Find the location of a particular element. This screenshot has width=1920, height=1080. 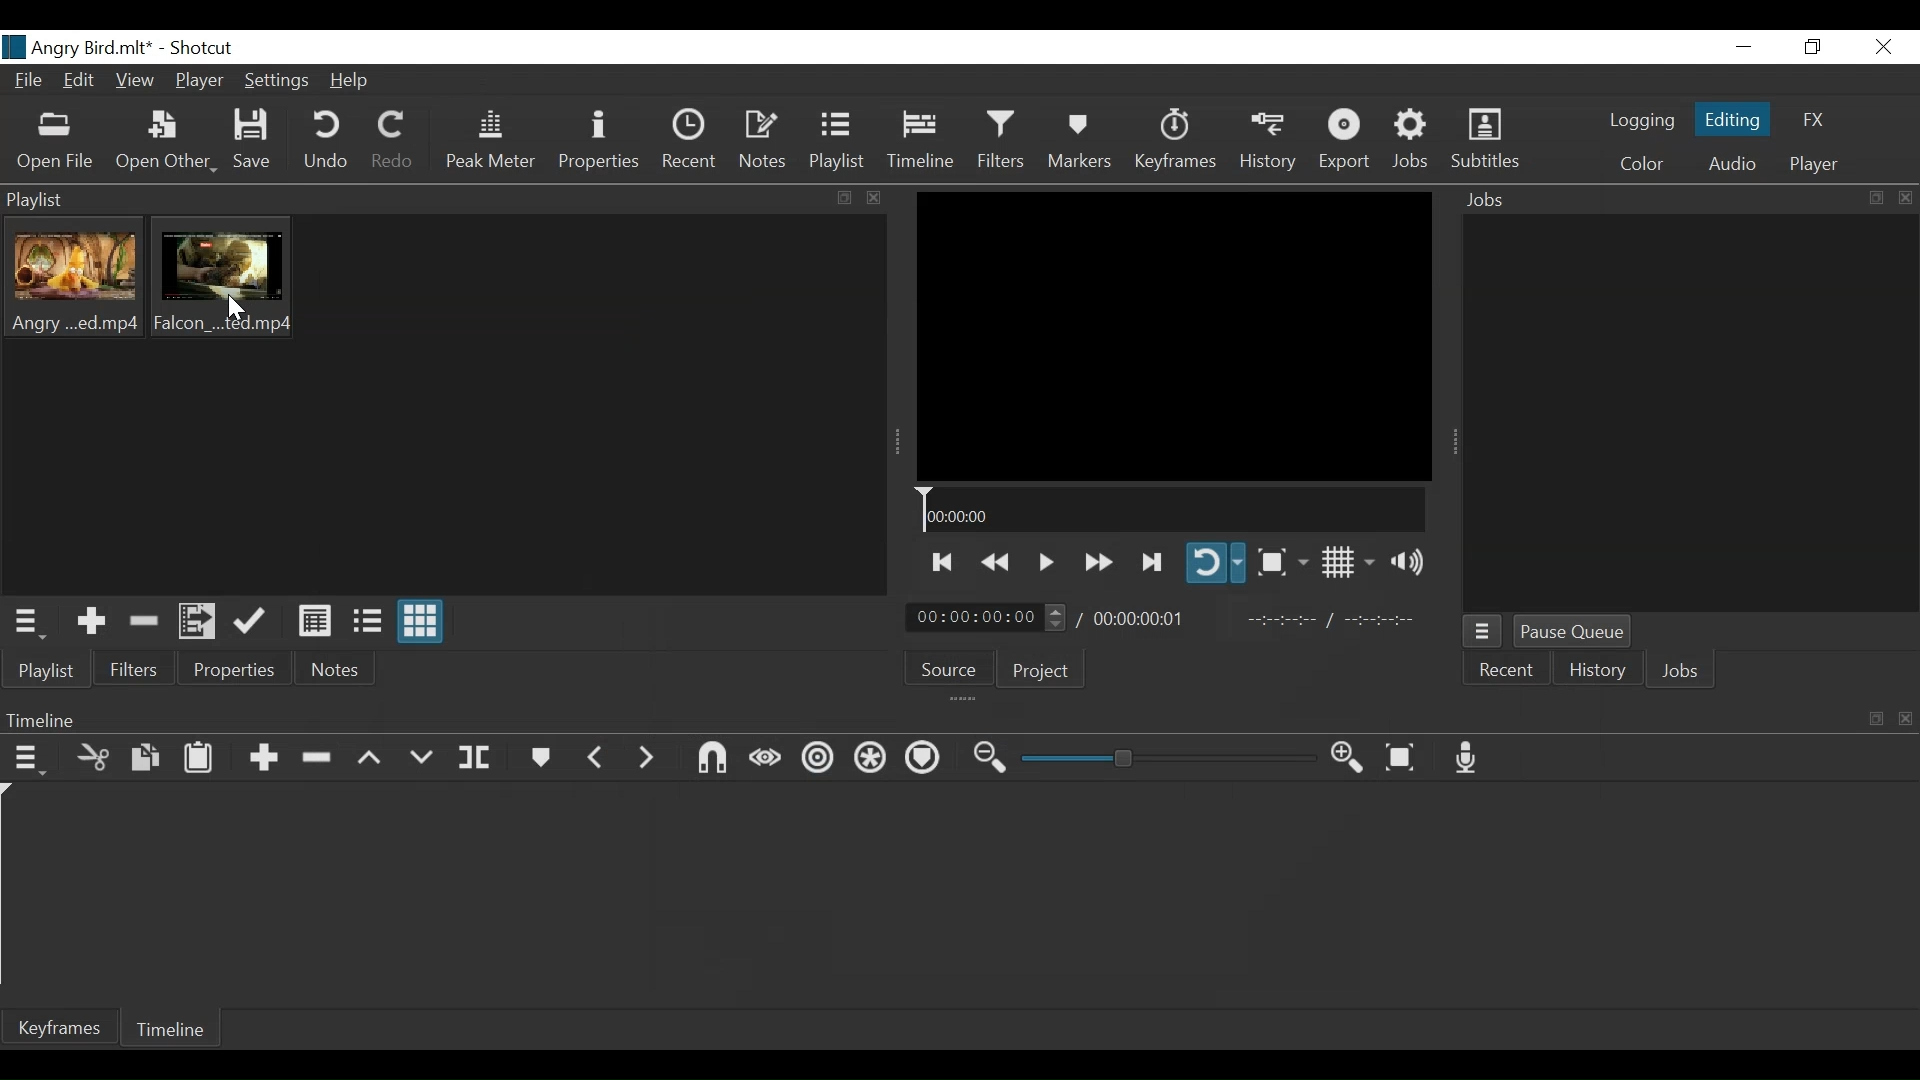

close is located at coordinates (875, 198).